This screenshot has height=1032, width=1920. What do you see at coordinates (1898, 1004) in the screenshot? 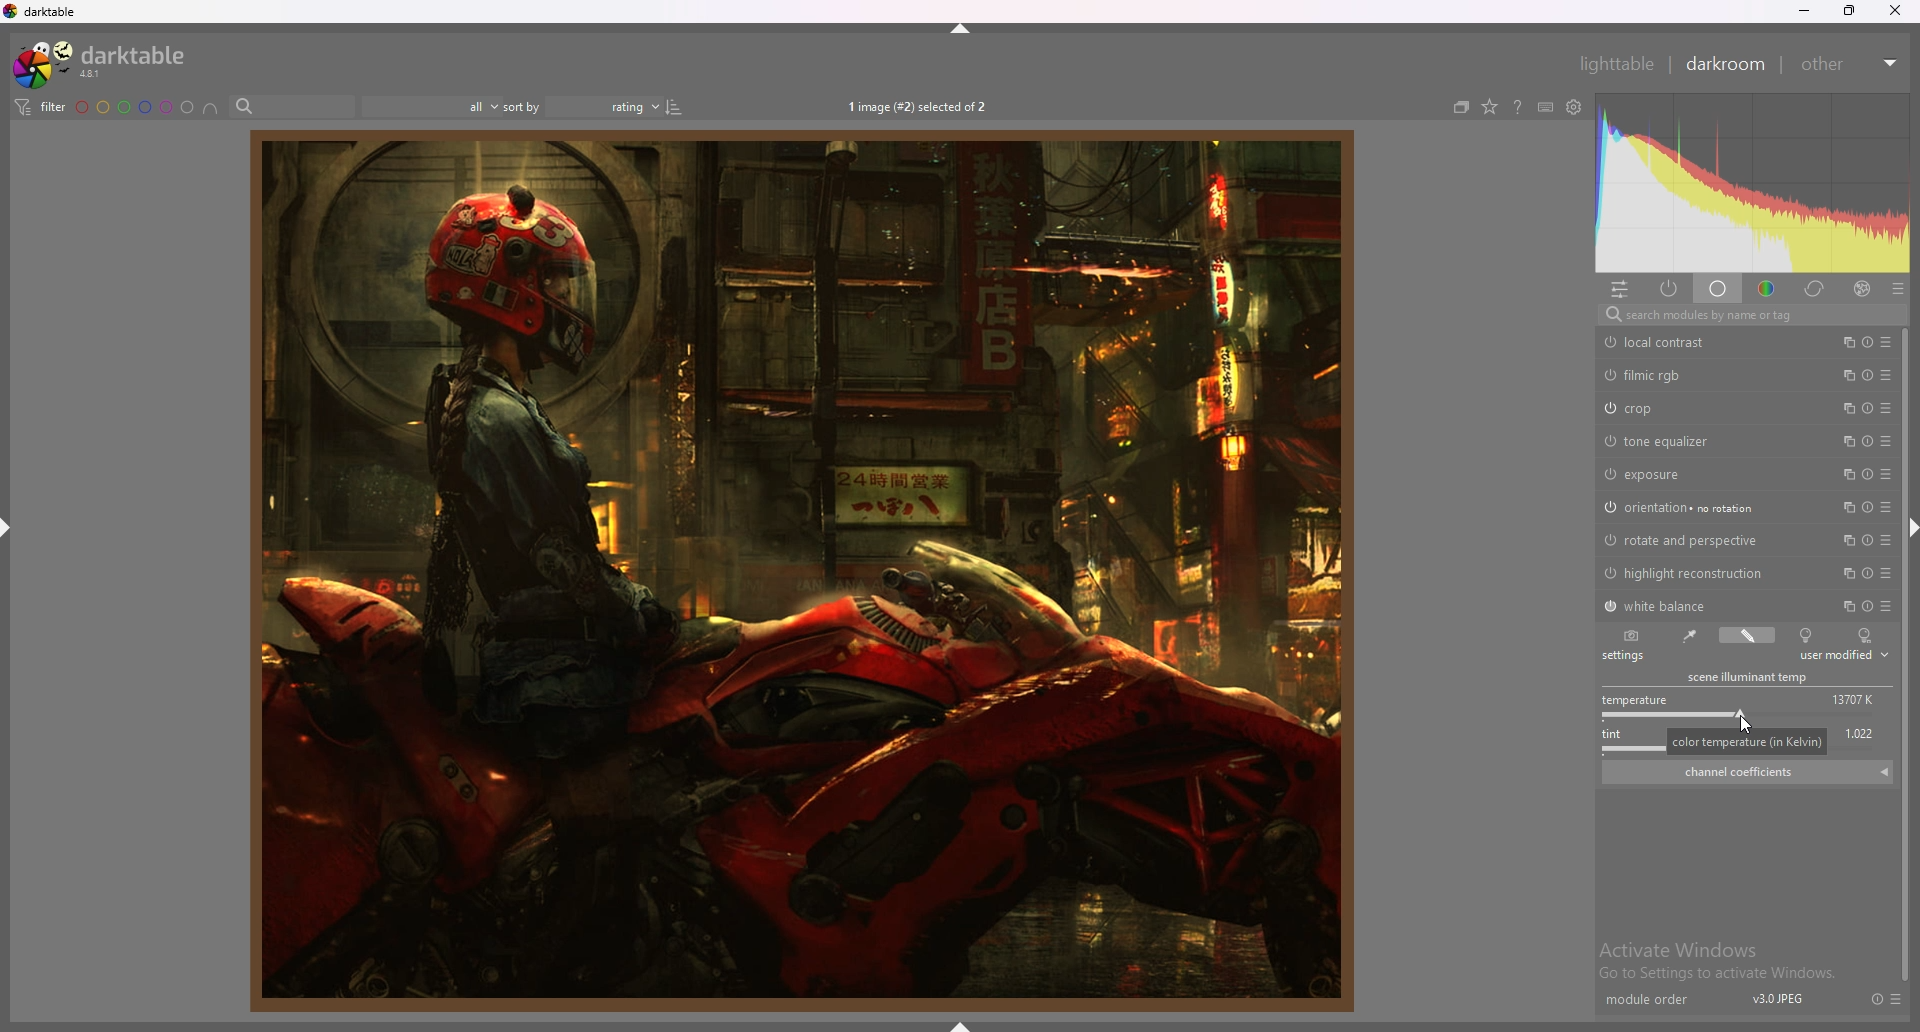
I see `presets` at bounding box center [1898, 1004].